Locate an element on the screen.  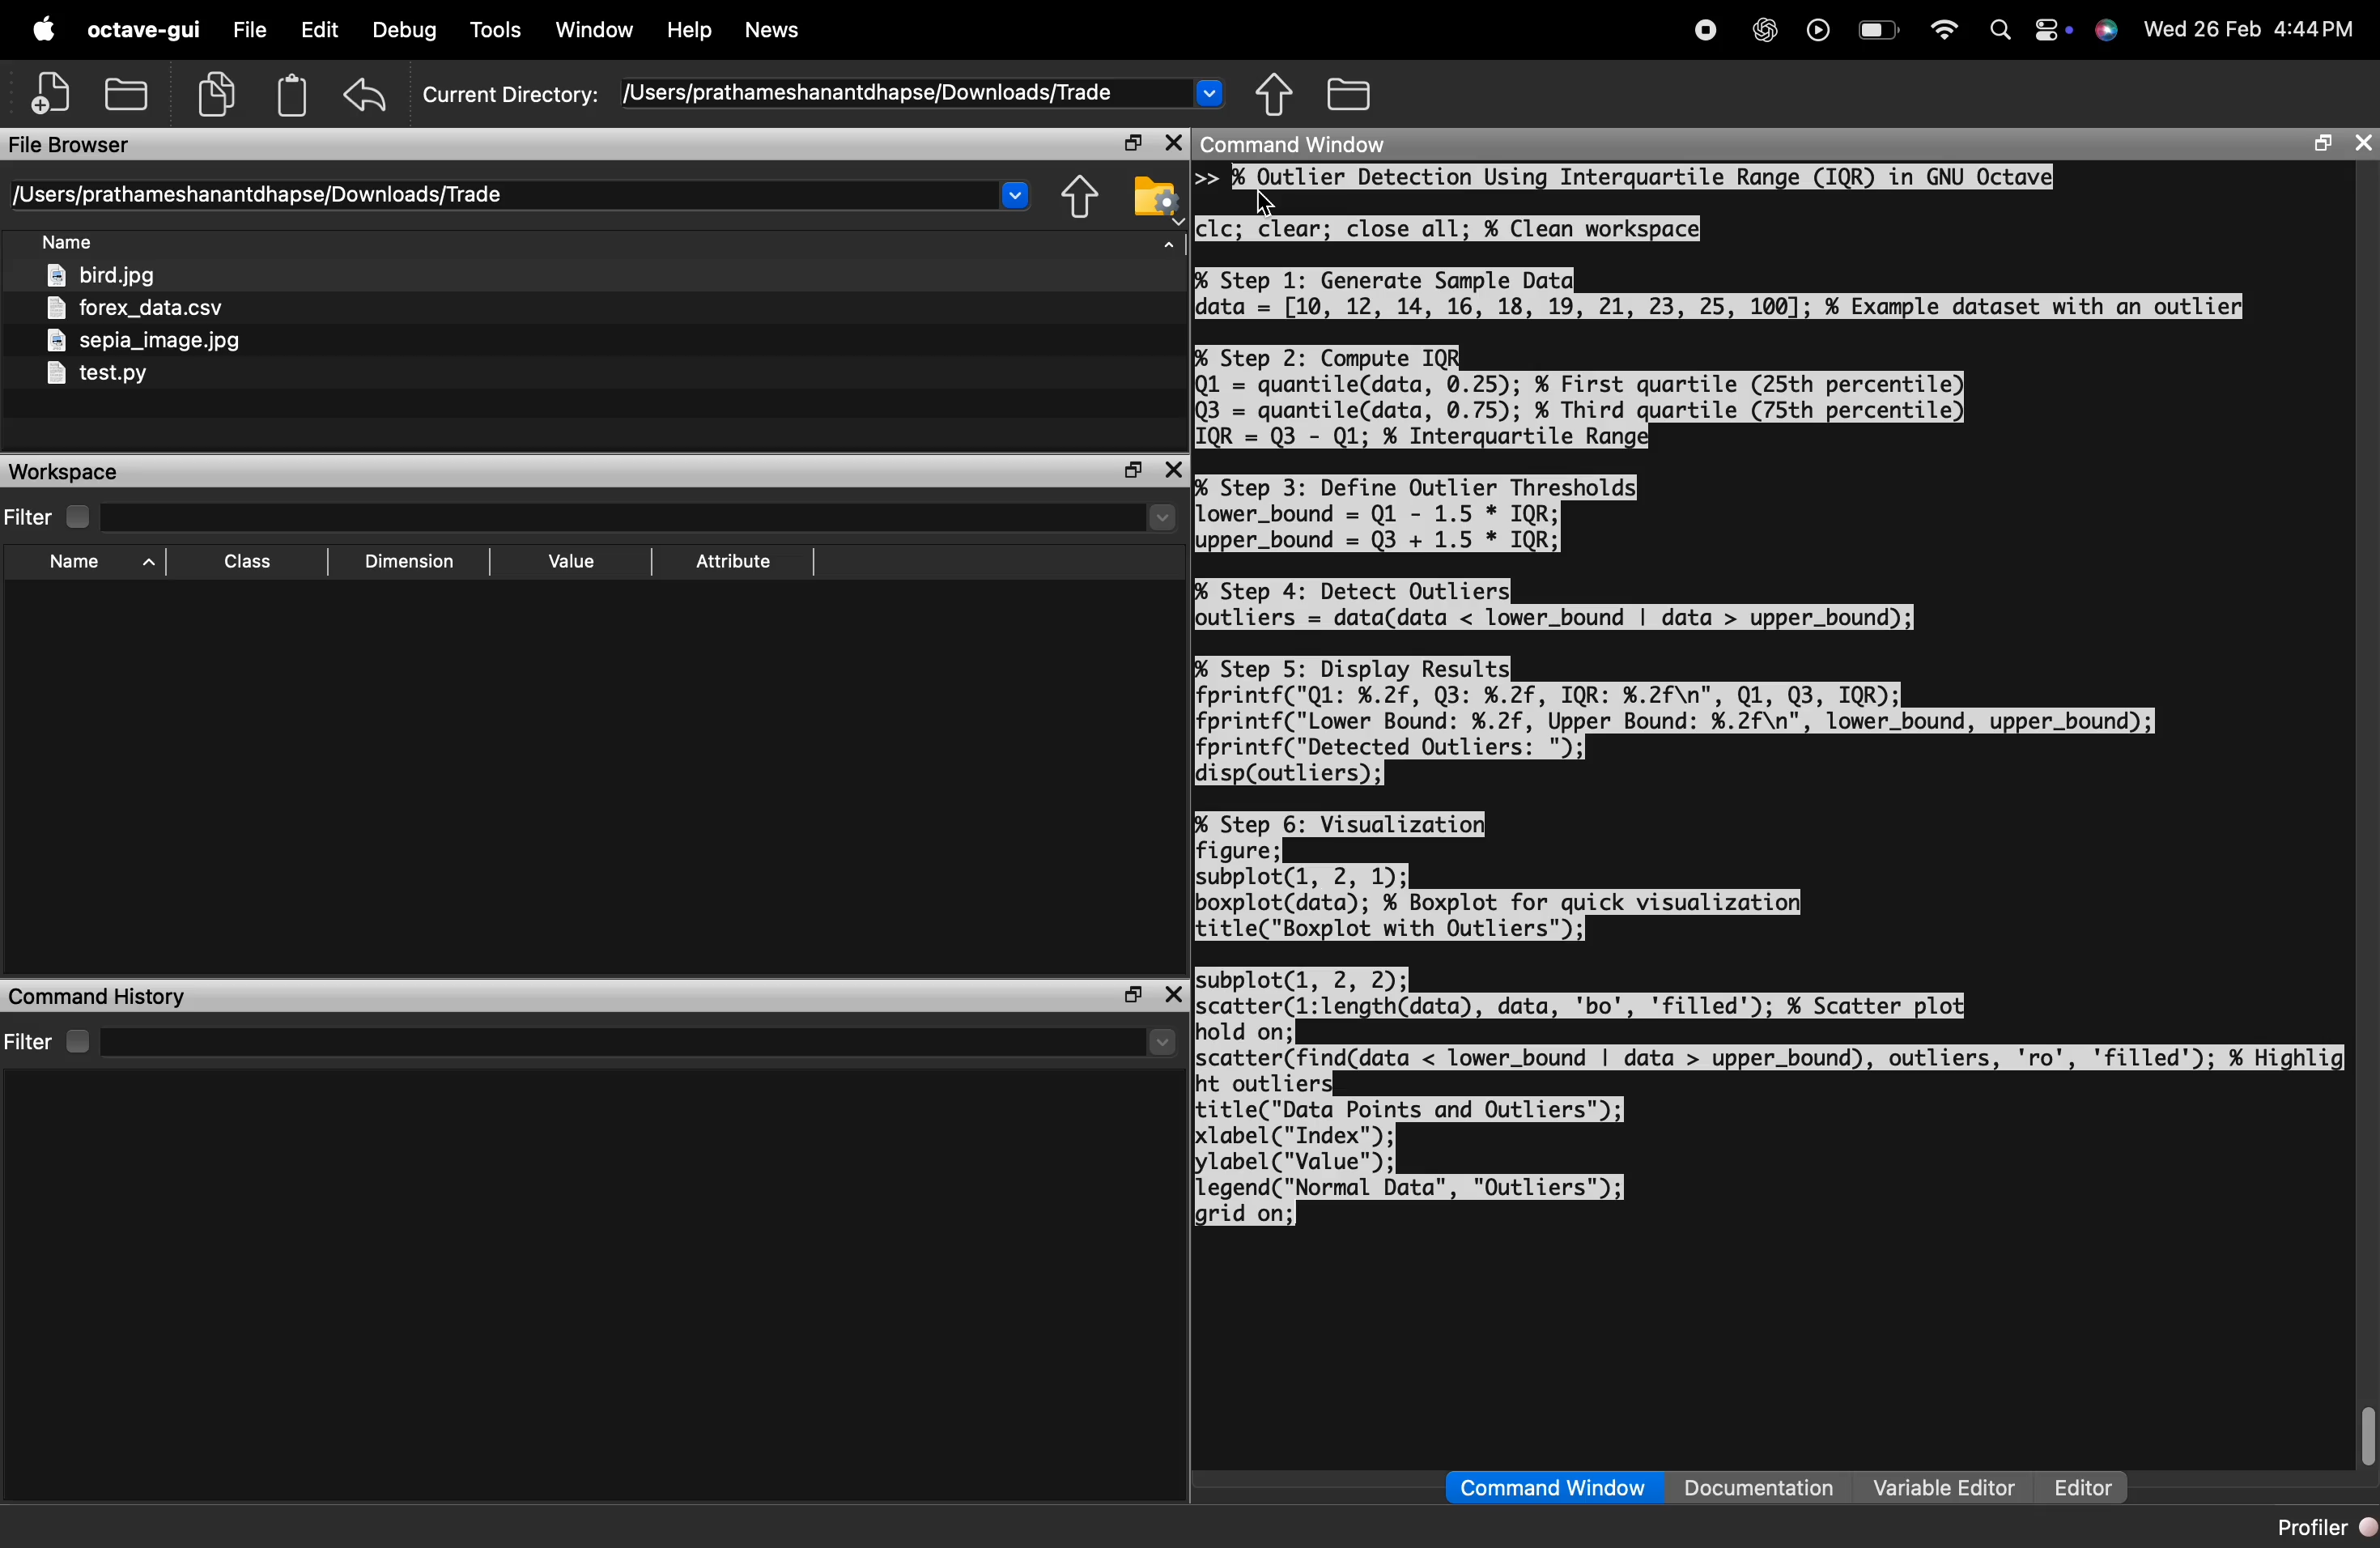
Edit is located at coordinates (319, 28).